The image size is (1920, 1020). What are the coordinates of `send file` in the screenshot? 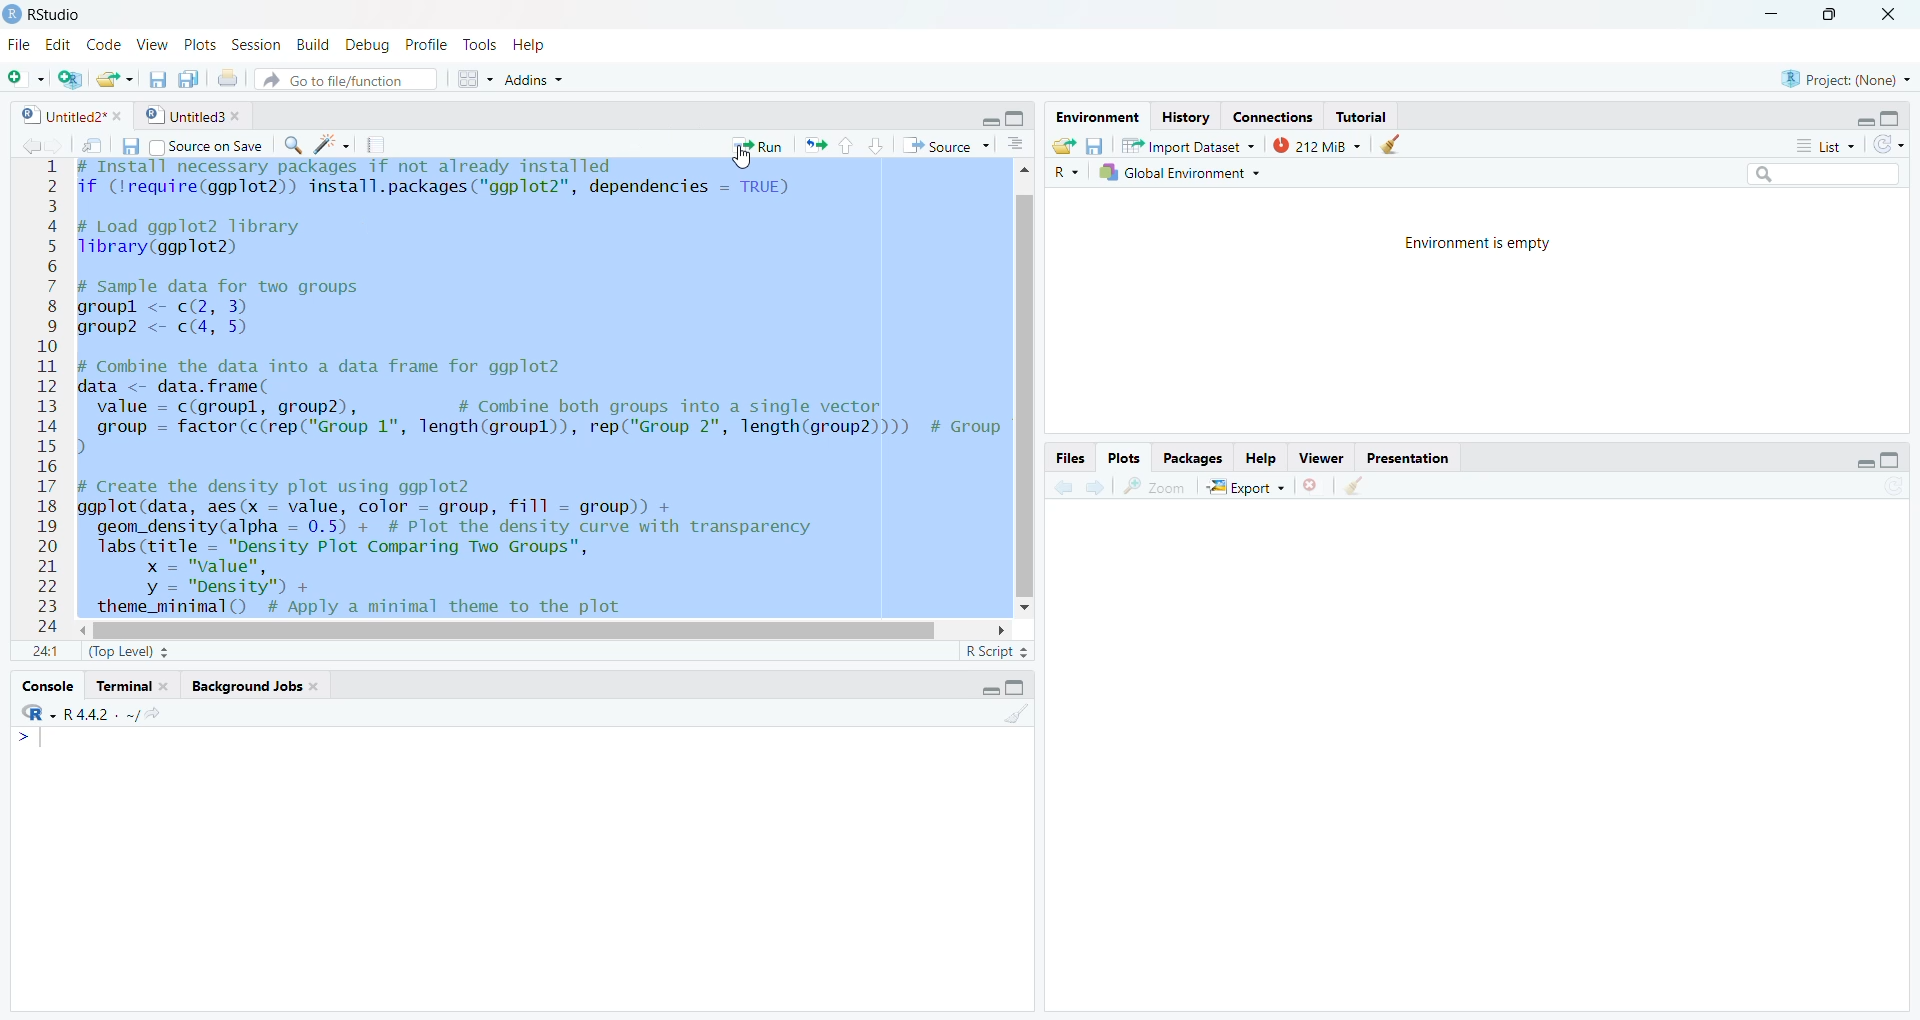 It's located at (91, 145).